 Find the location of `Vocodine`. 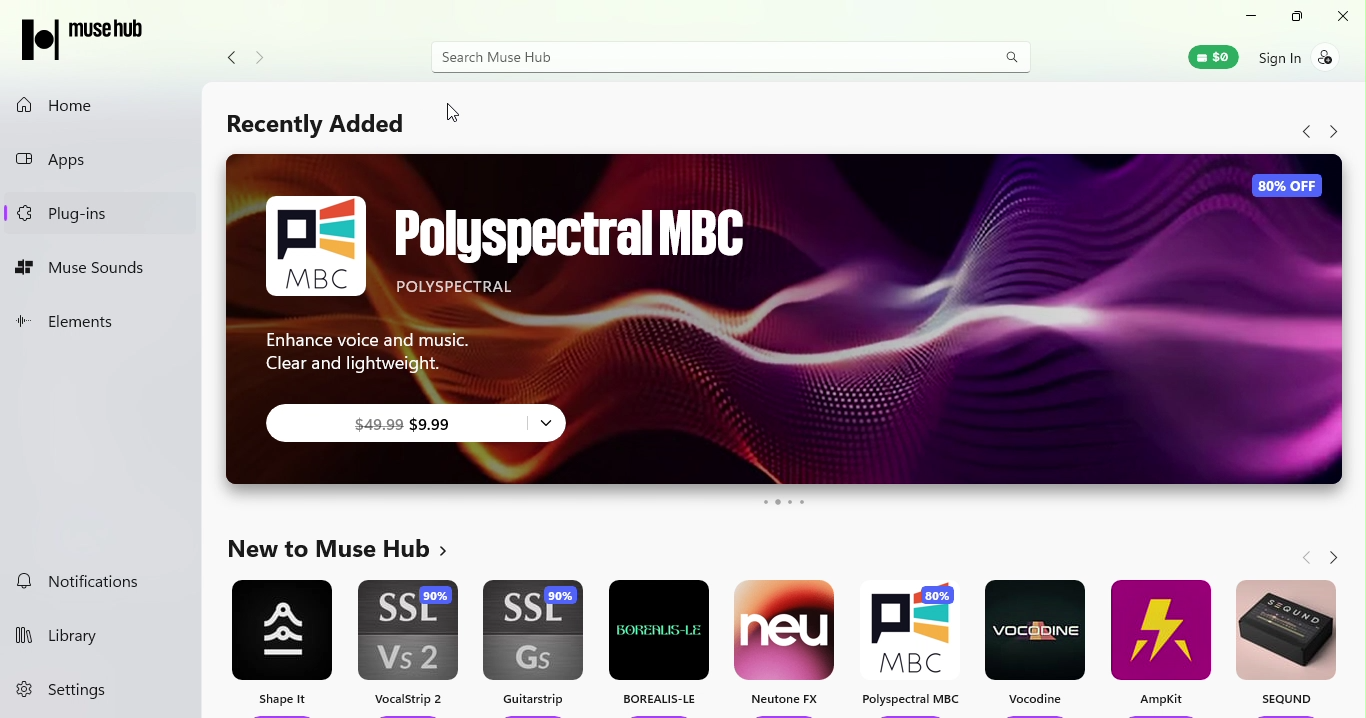

Vocodine is located at coordinates (1036, 645).